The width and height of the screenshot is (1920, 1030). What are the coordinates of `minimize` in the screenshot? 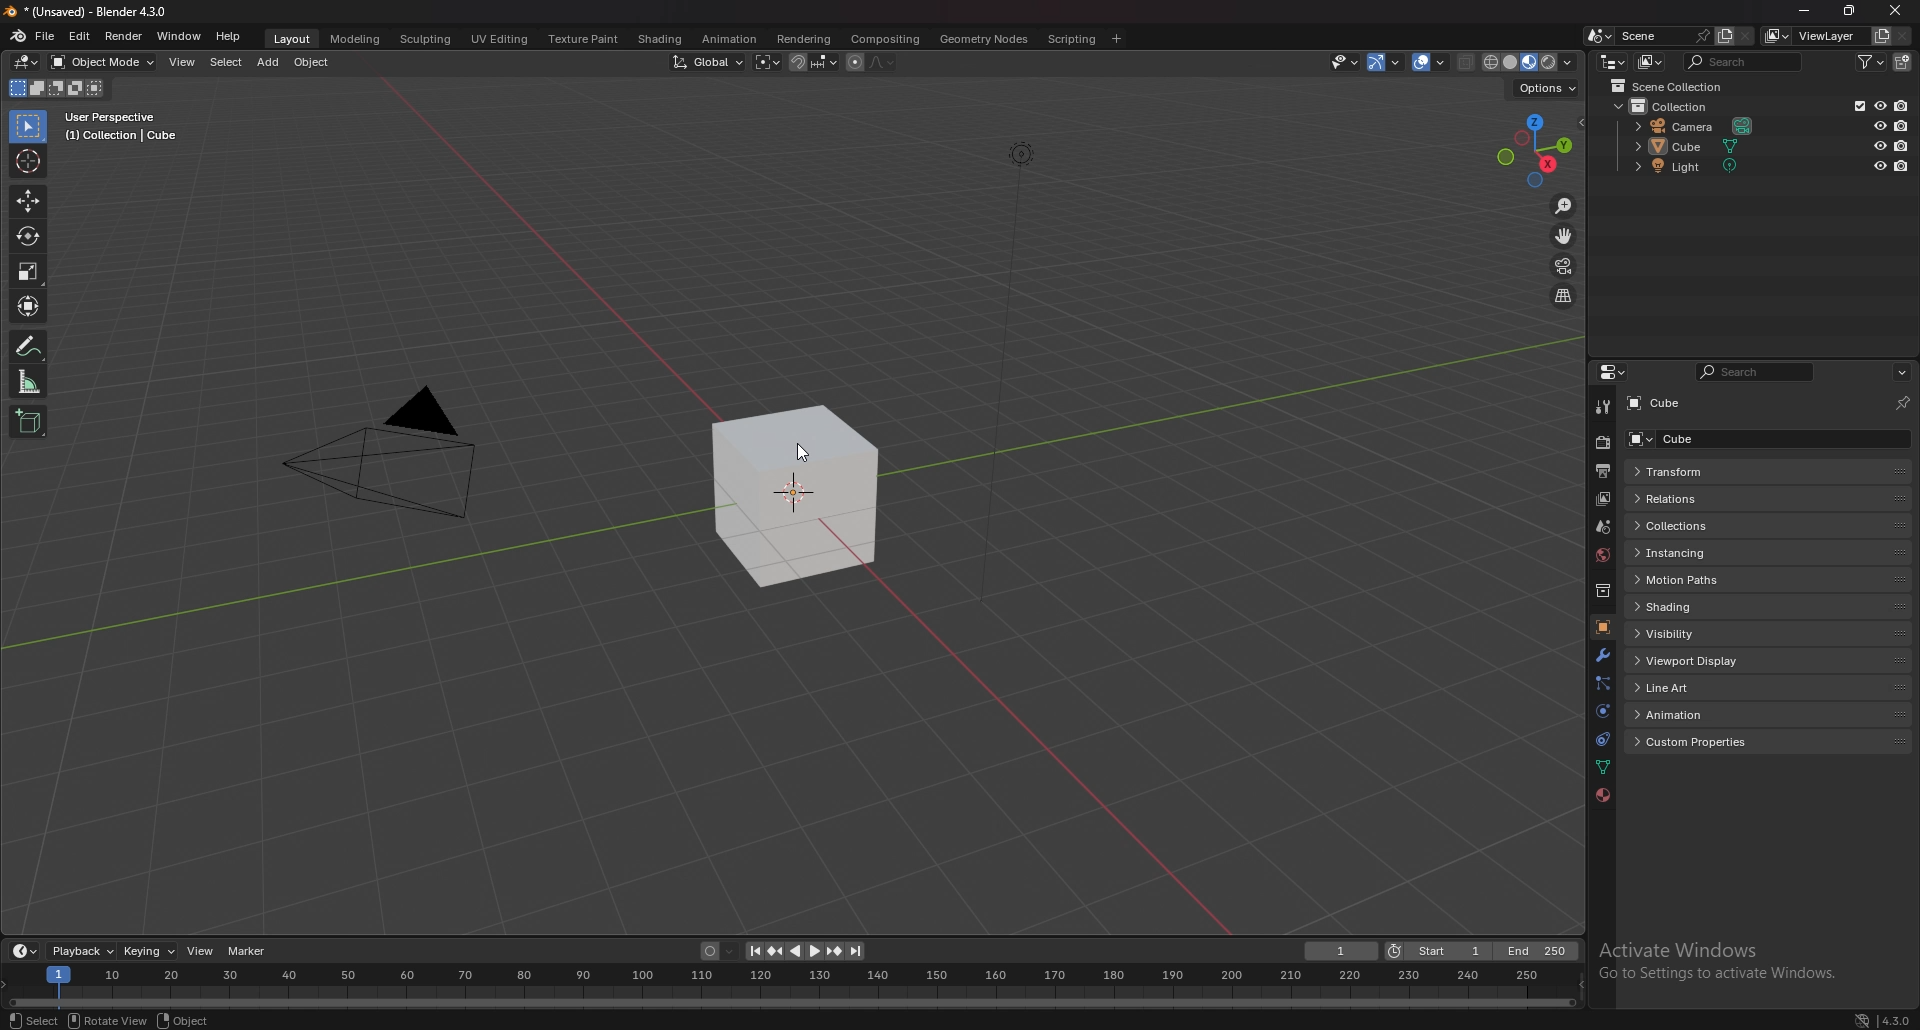 It's located at (1805, 10).